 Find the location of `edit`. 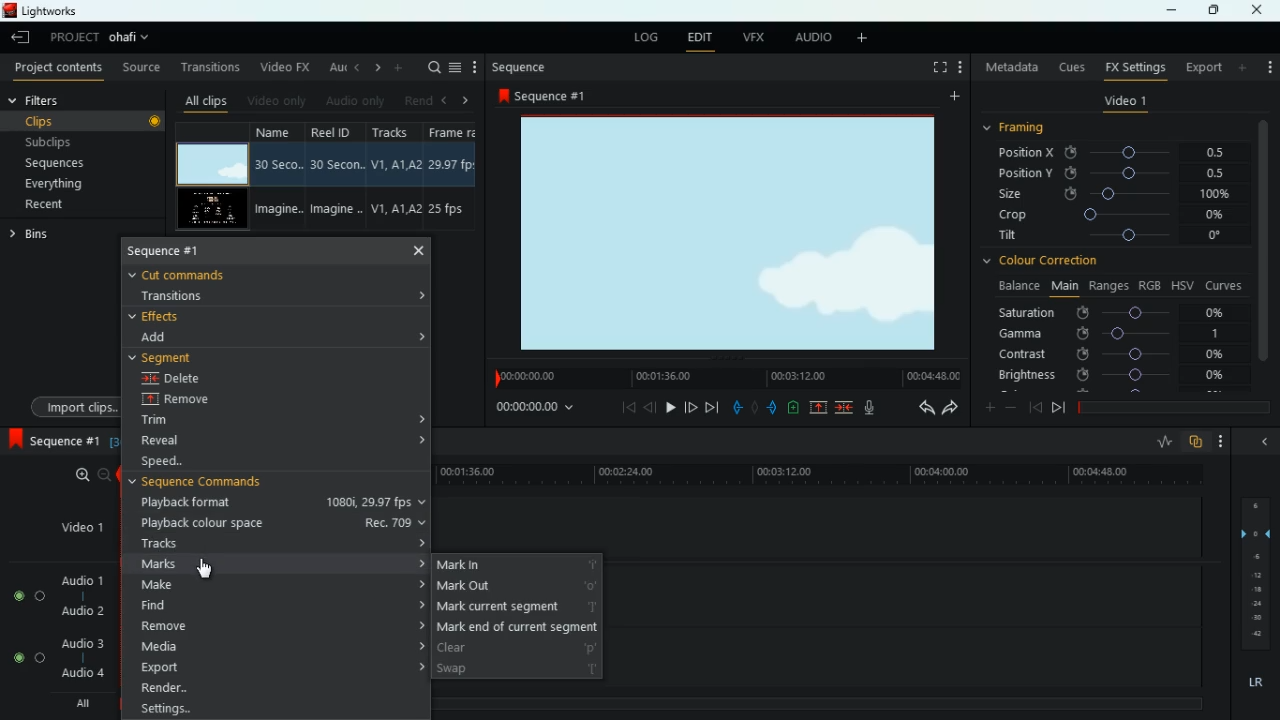

edit is located at coordinates (700, 39).